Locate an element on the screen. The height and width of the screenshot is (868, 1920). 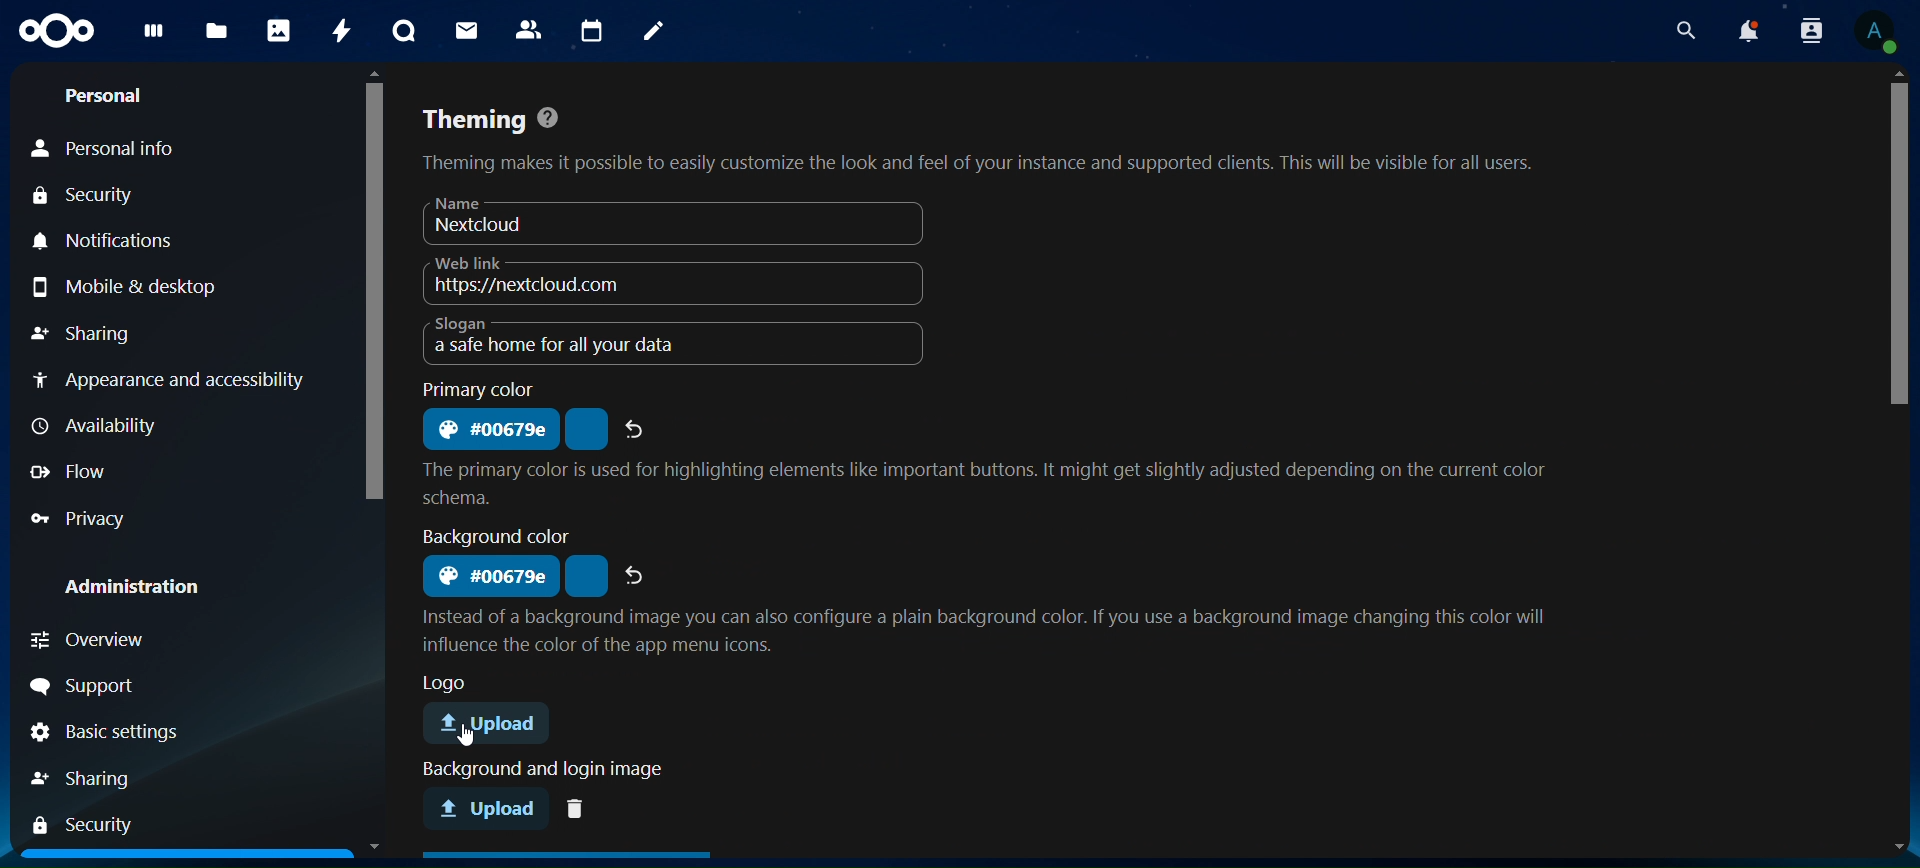
search is located at coordinates (1688, 30).